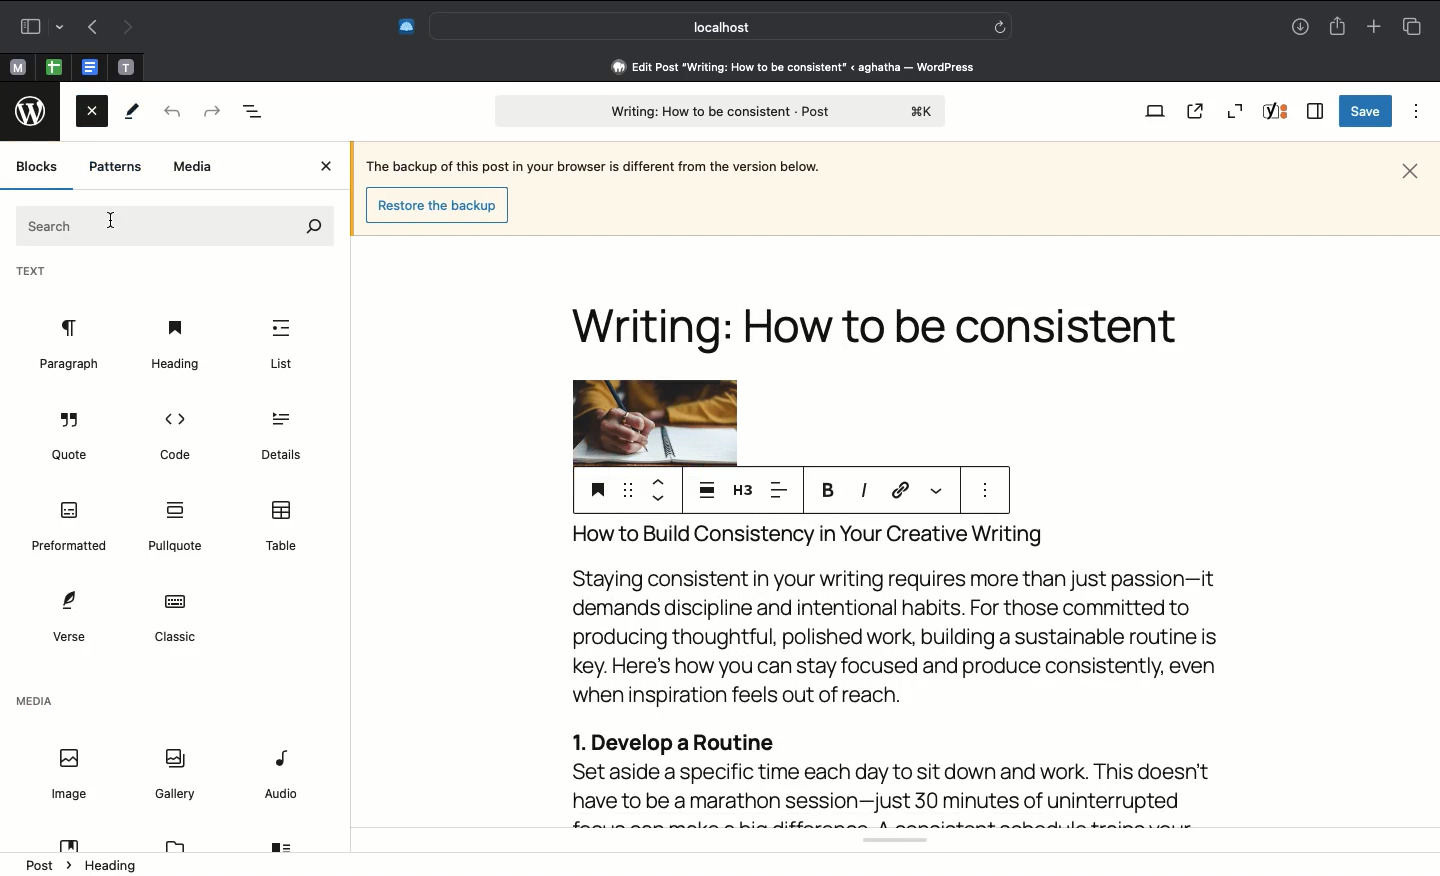 Image resolution: width=1440 pixels, height=876 pixels. I want to click on Next page, so click(125, 29).